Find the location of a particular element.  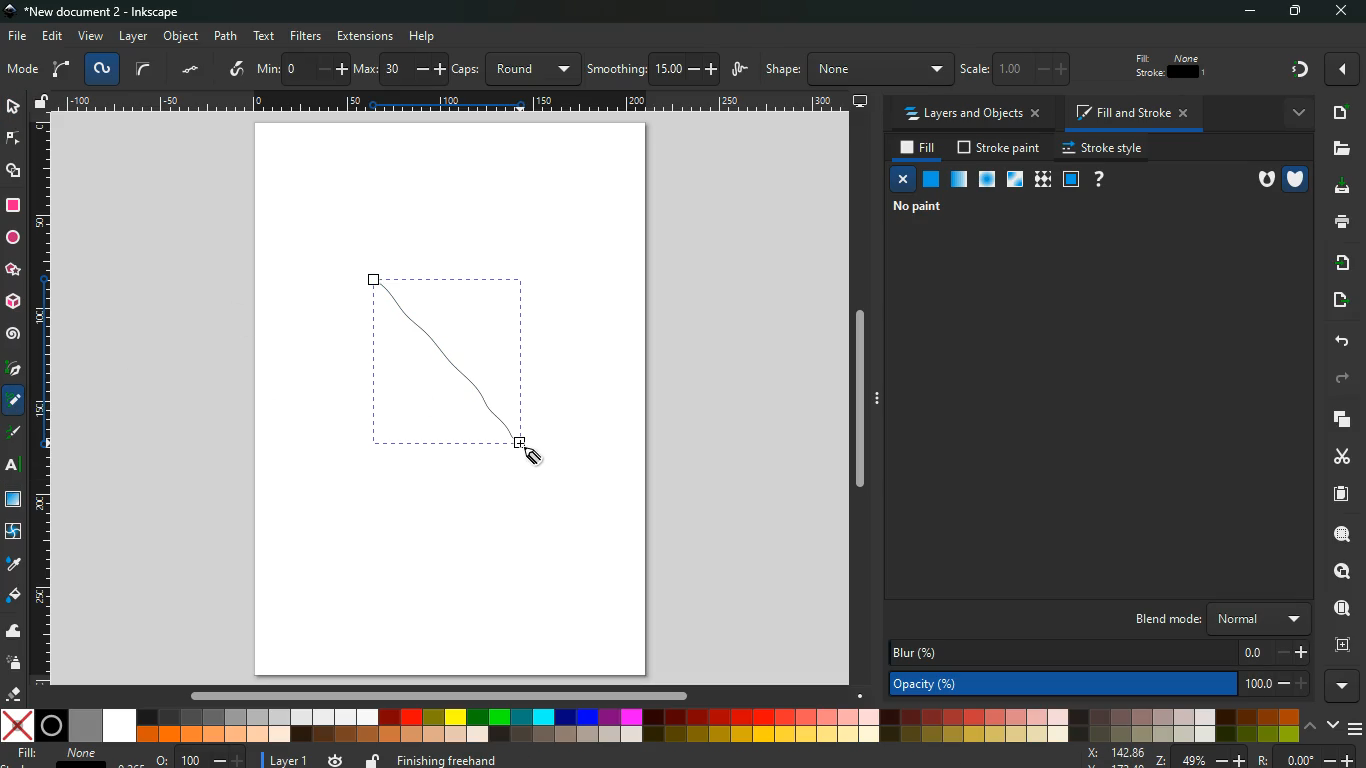

select is located at coordinates (16, 108).